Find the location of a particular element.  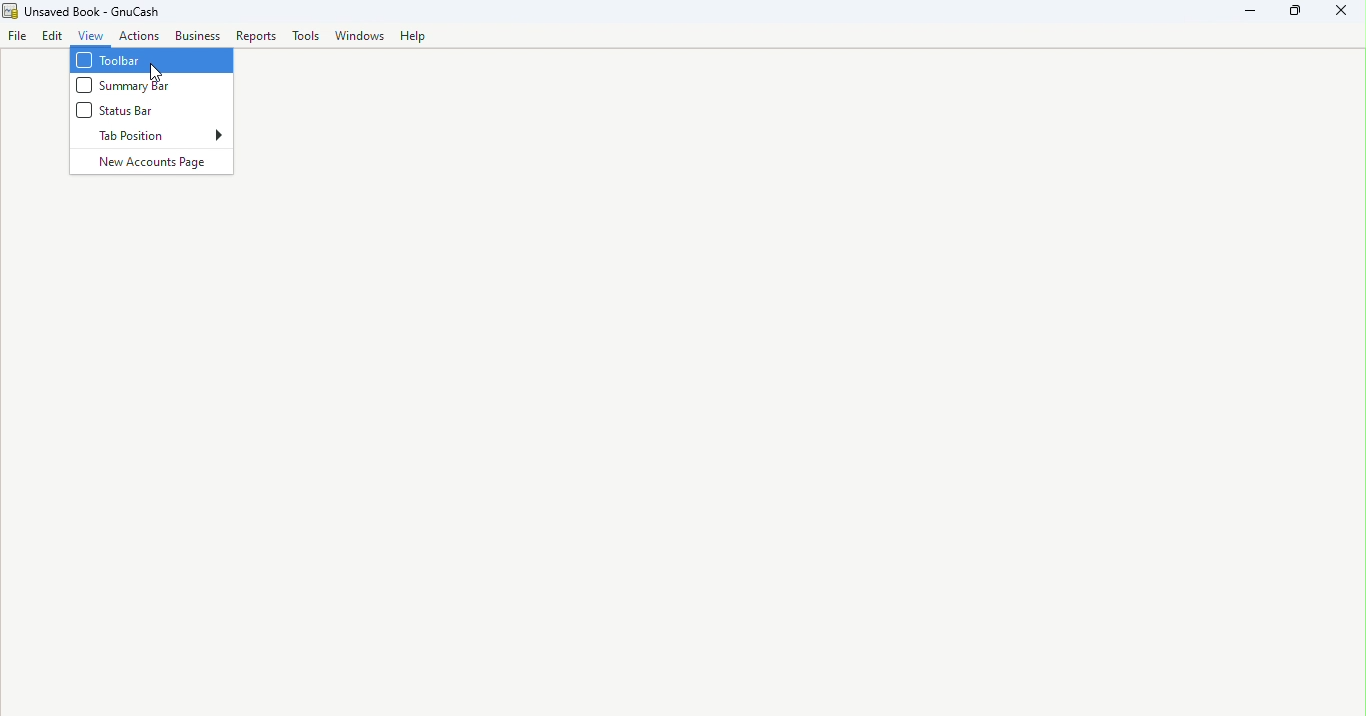

New accounts page is located at coordinates (153, 165).